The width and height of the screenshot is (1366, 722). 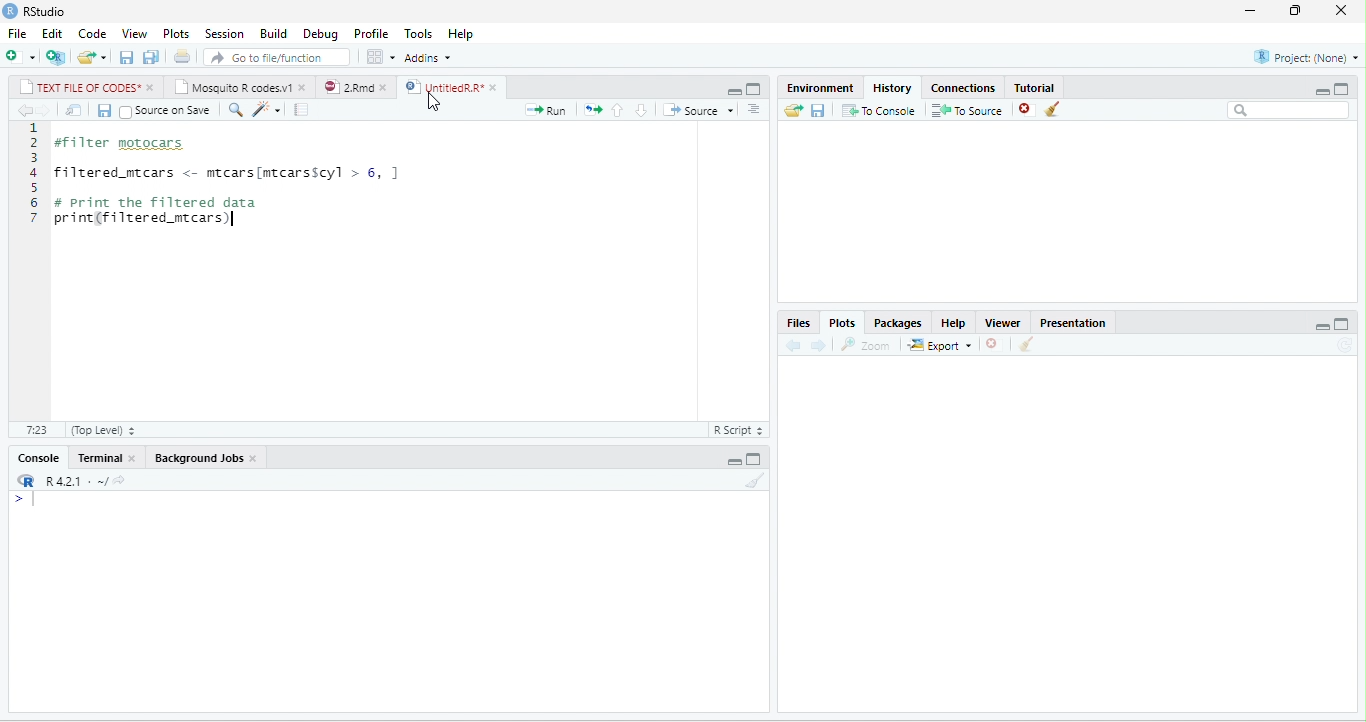 I want to click on open folder, so click(x=793, y=110).